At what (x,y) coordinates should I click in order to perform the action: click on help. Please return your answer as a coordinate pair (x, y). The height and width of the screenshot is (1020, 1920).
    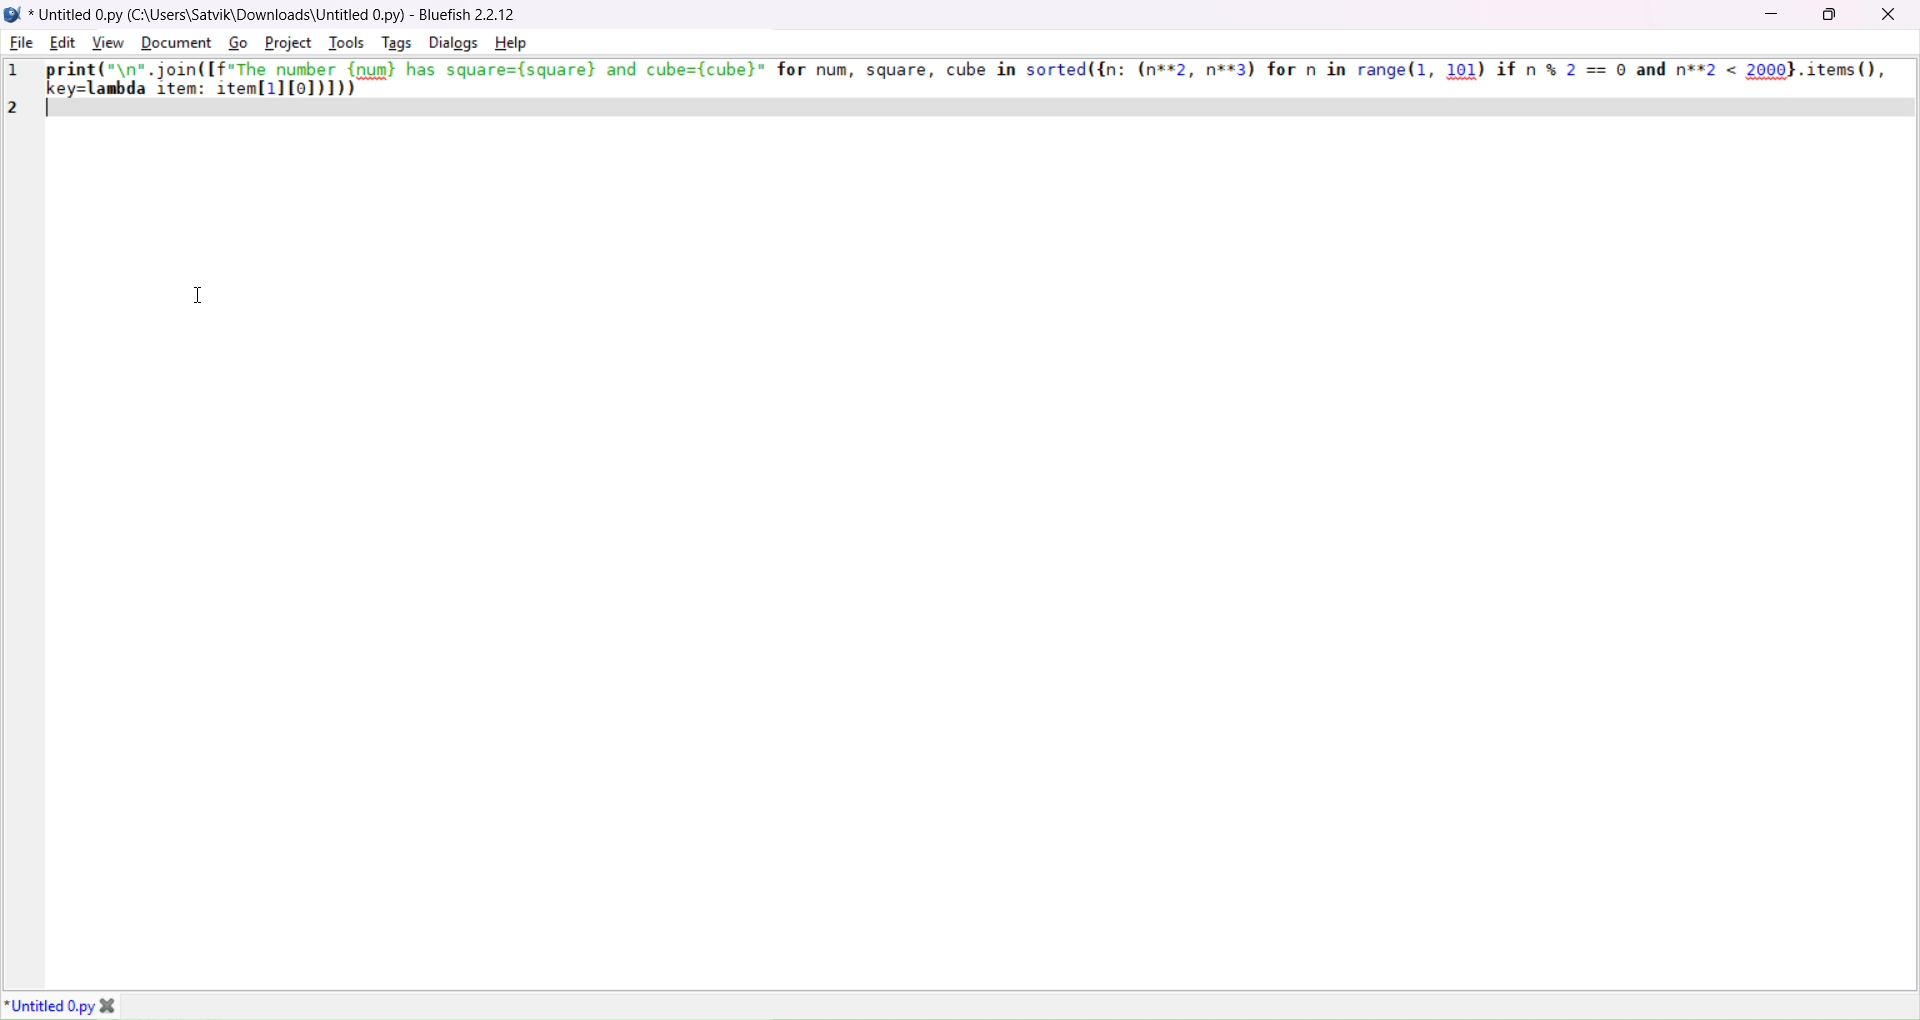
    Looking at the image, I should click on (513, 45).